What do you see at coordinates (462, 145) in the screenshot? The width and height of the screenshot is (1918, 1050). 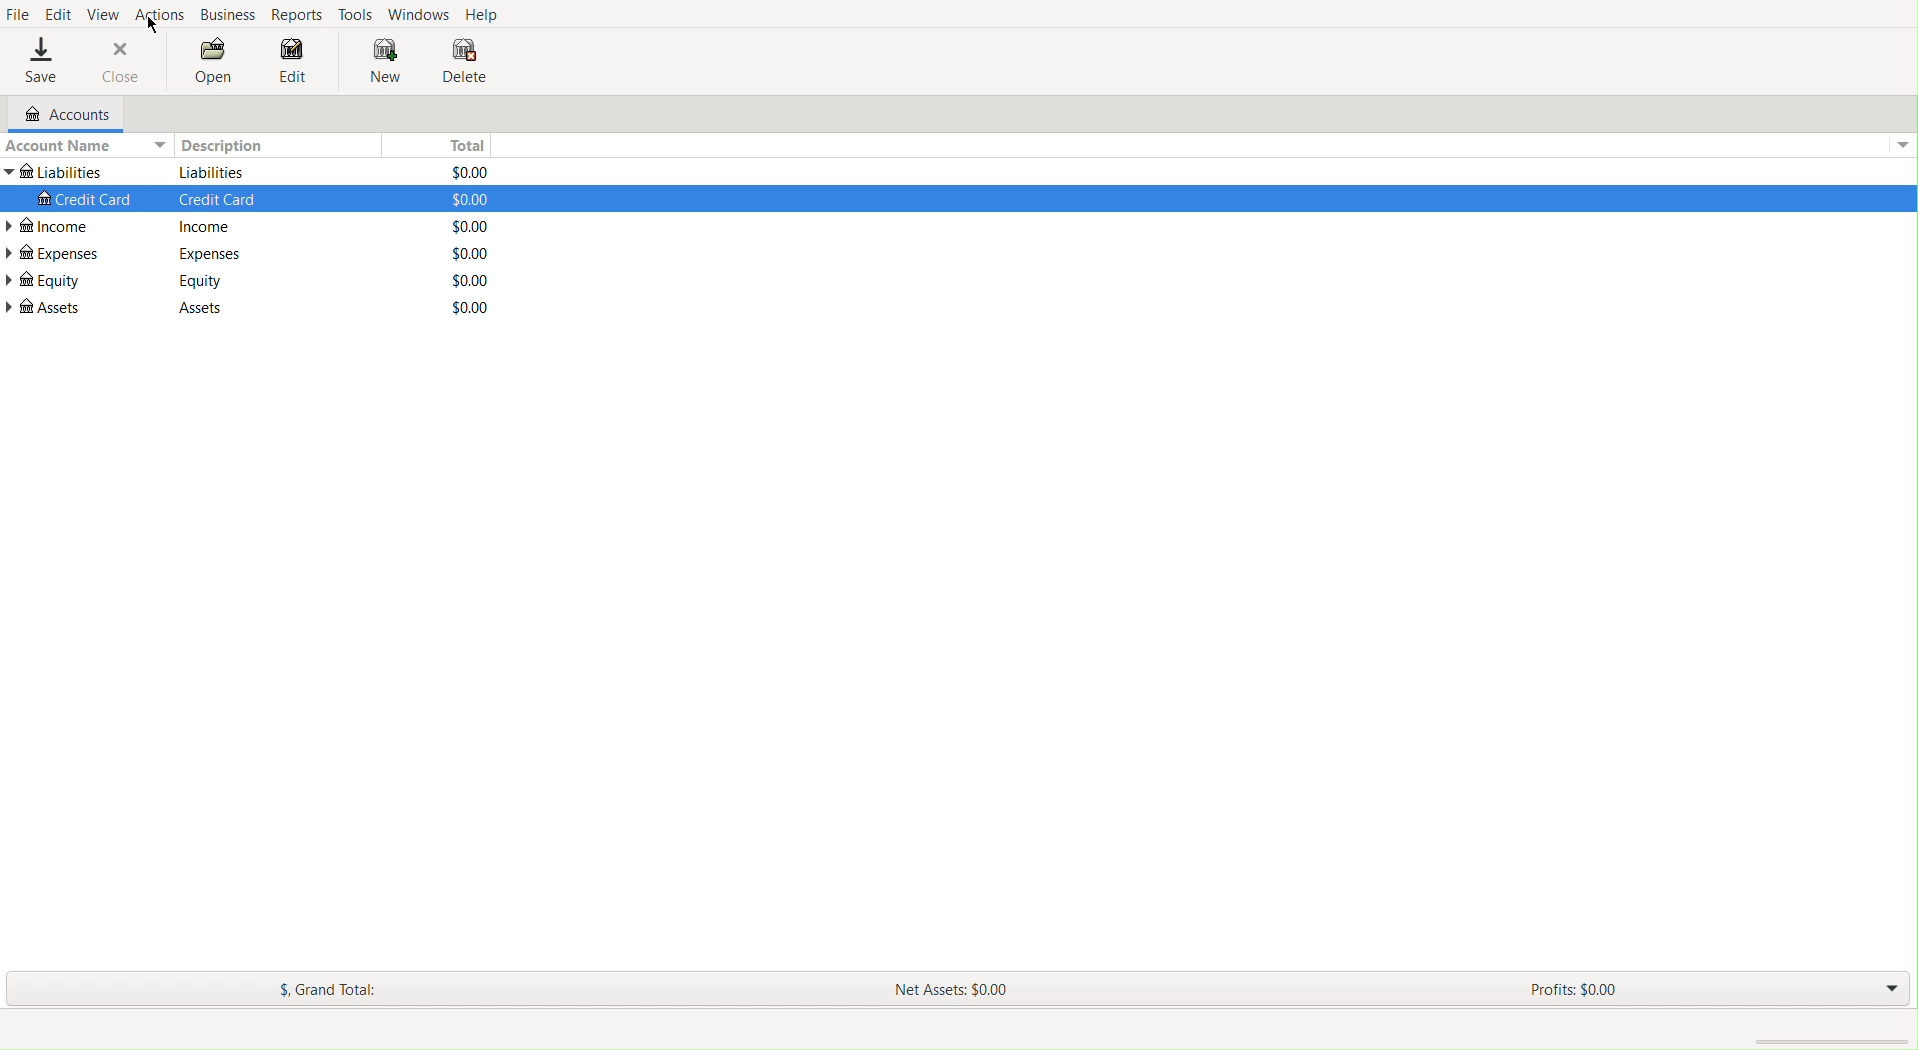 I see `Total` at bounding box center [462, 145].